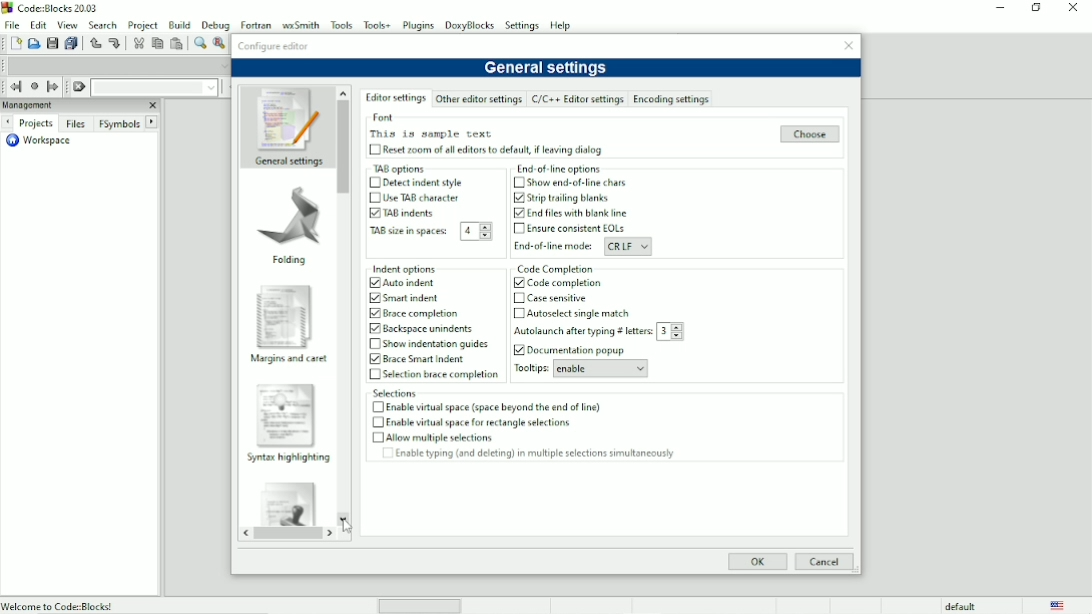 The height and width of the screenshot is (614, 1092). What do you see at coordinates (470, 25) in the screenshot?
I see `DoxyBlocks` at bounding box center [470, 25].